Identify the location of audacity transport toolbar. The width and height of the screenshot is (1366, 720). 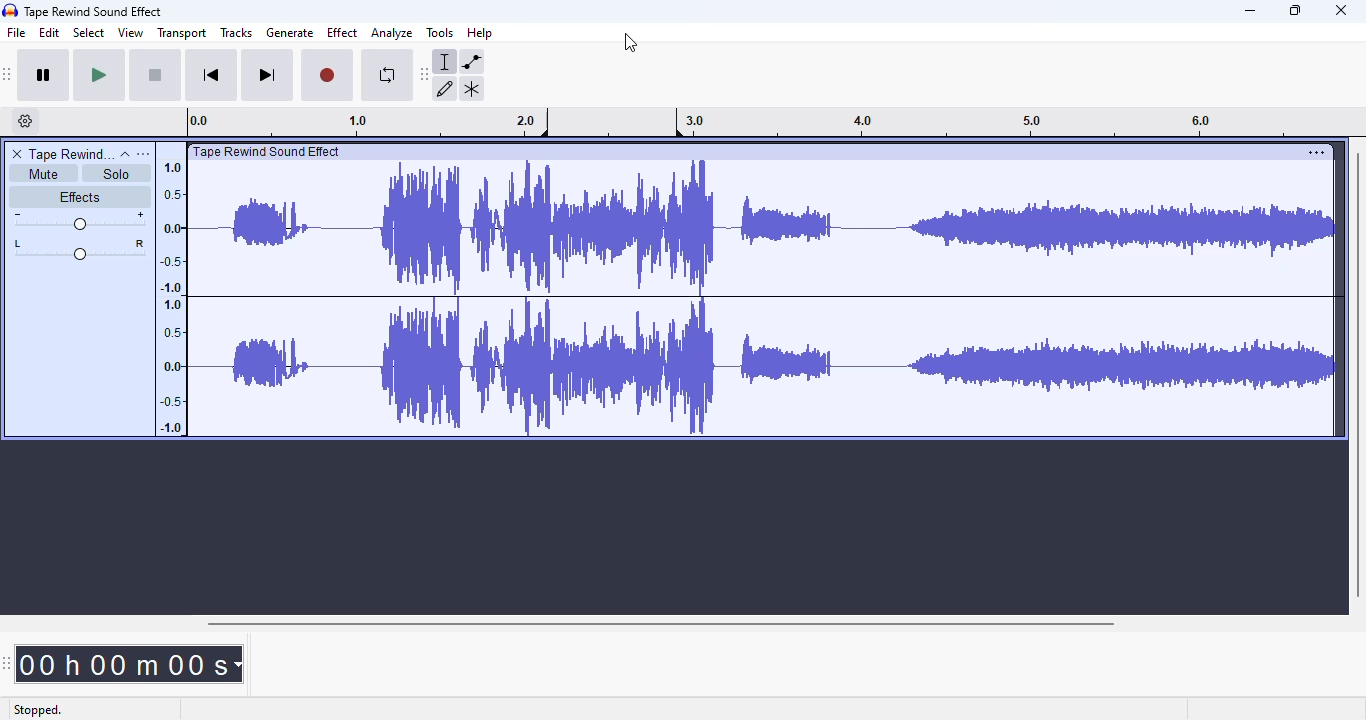
(7, 75).